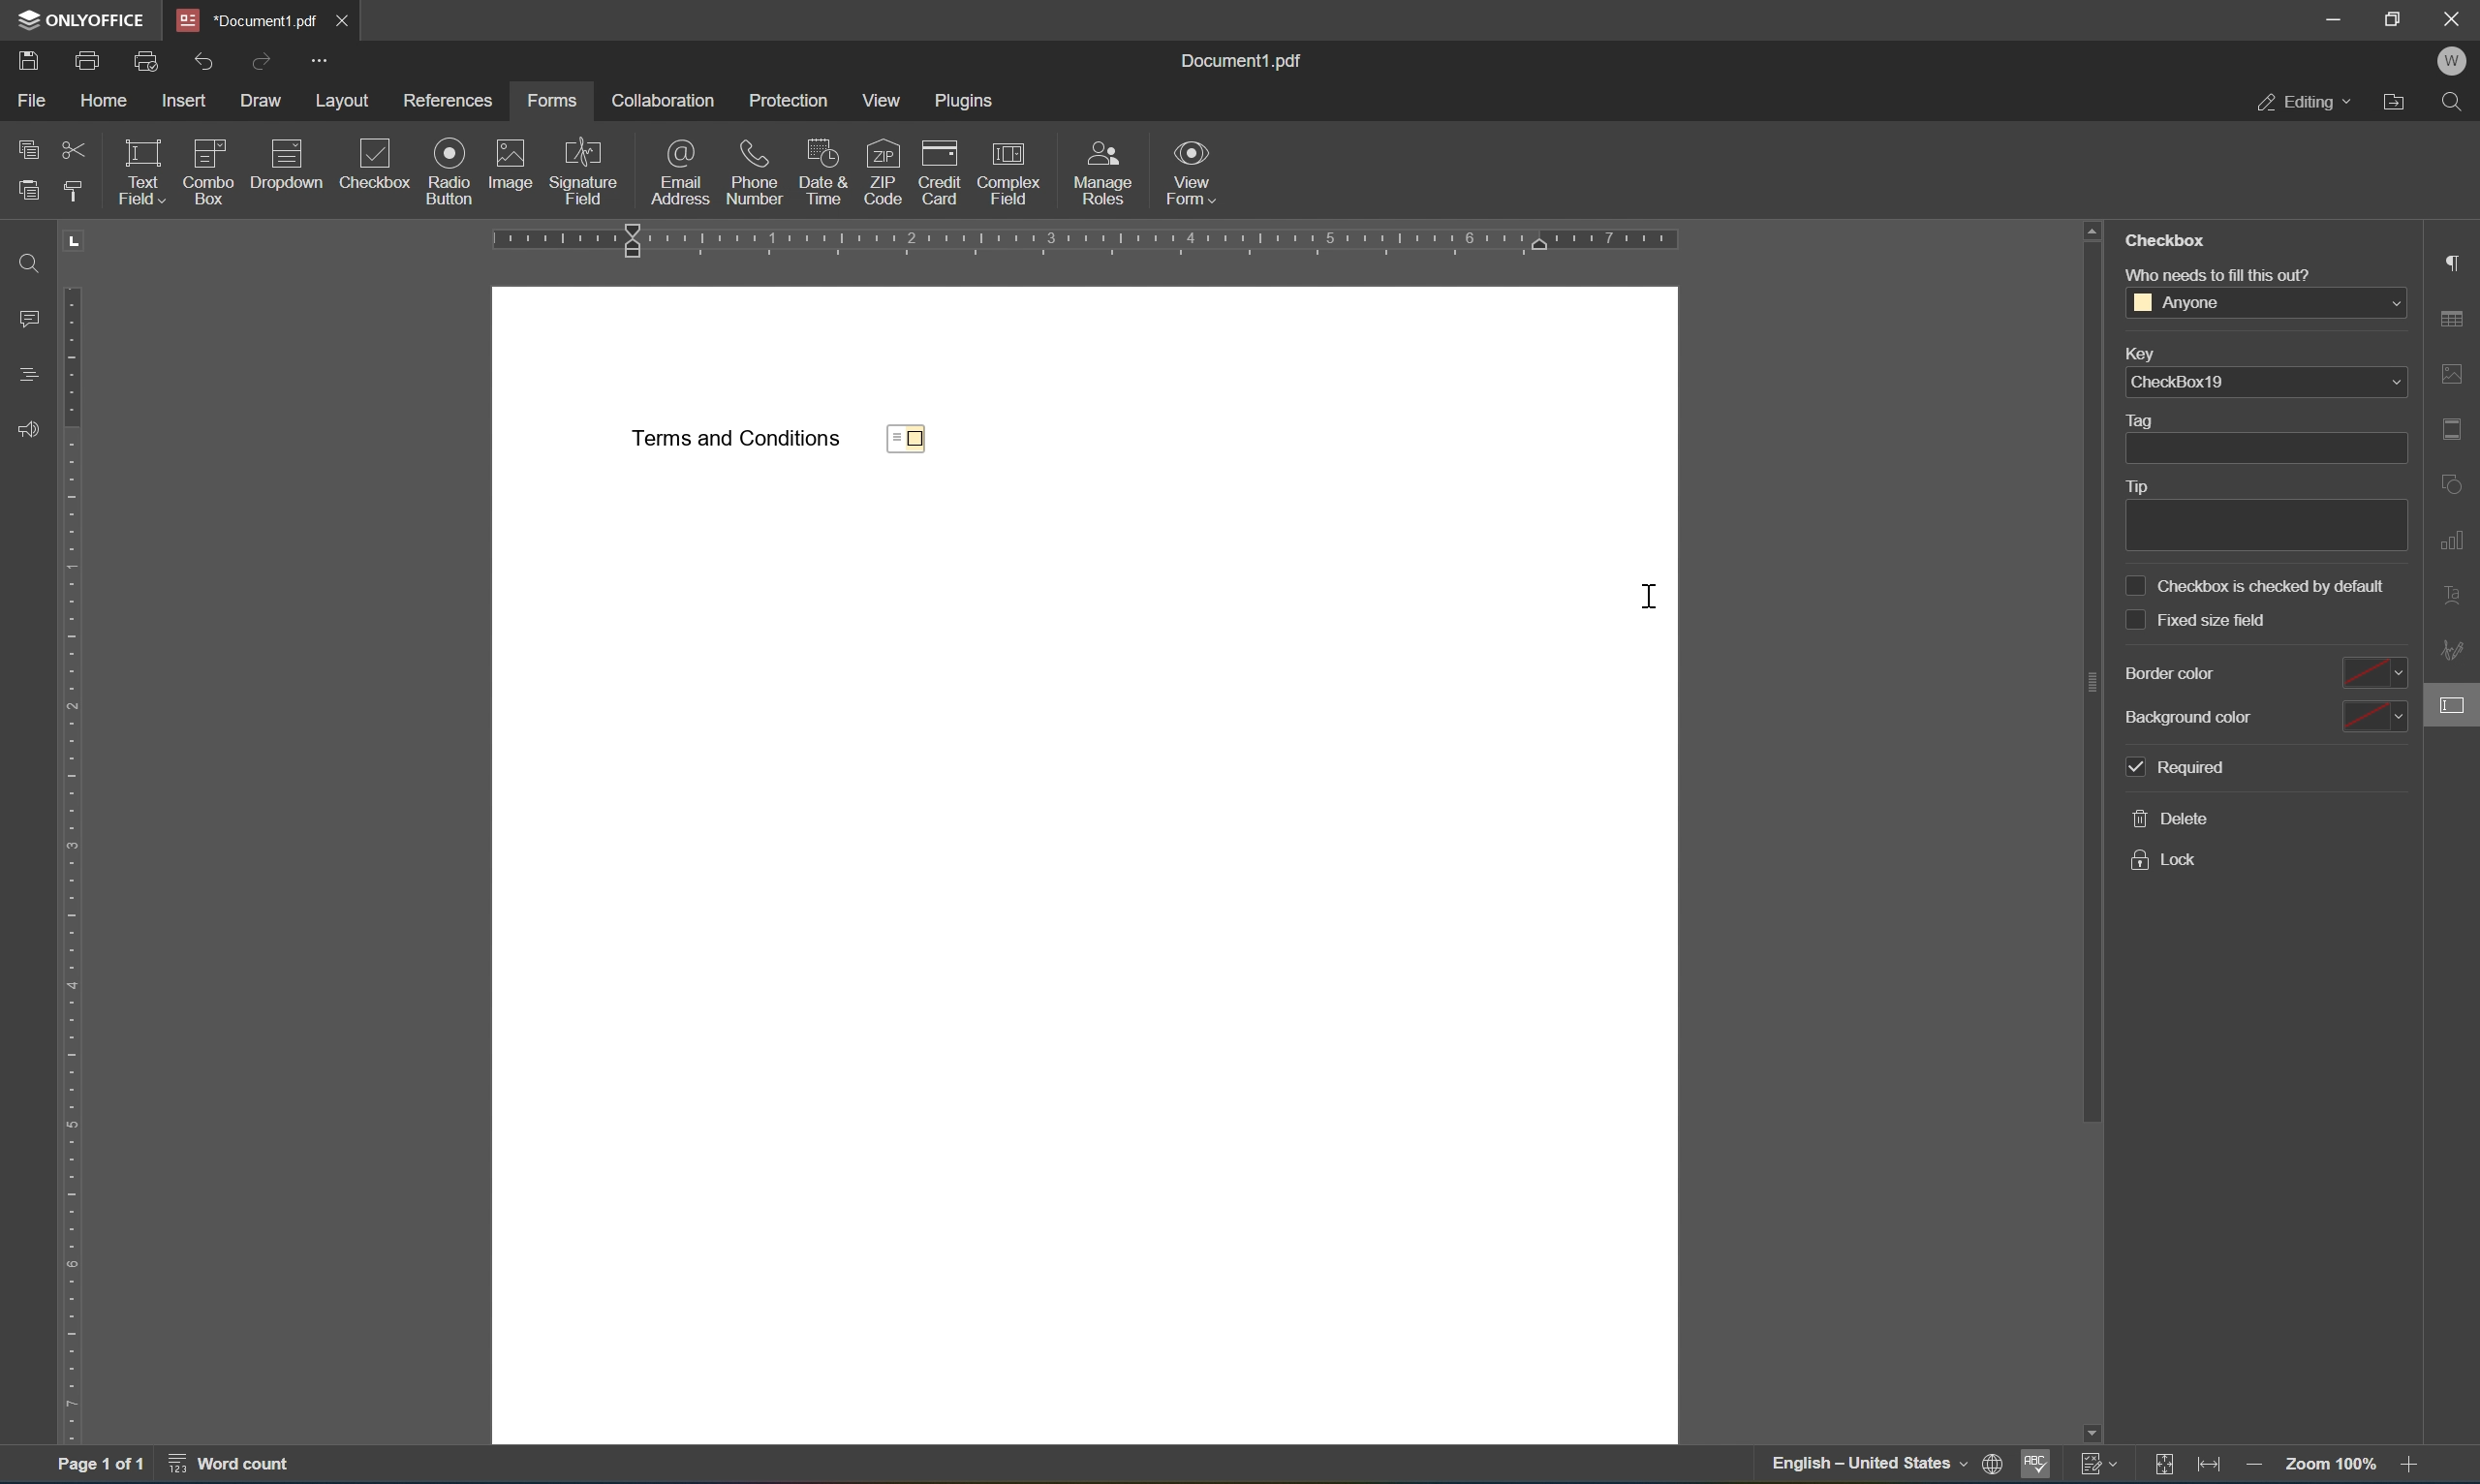 The height and width of the screenshot is (1484, 2480). Describe the element at coordinates (2169, 863) in the screenshot. I see `lock` at that location.